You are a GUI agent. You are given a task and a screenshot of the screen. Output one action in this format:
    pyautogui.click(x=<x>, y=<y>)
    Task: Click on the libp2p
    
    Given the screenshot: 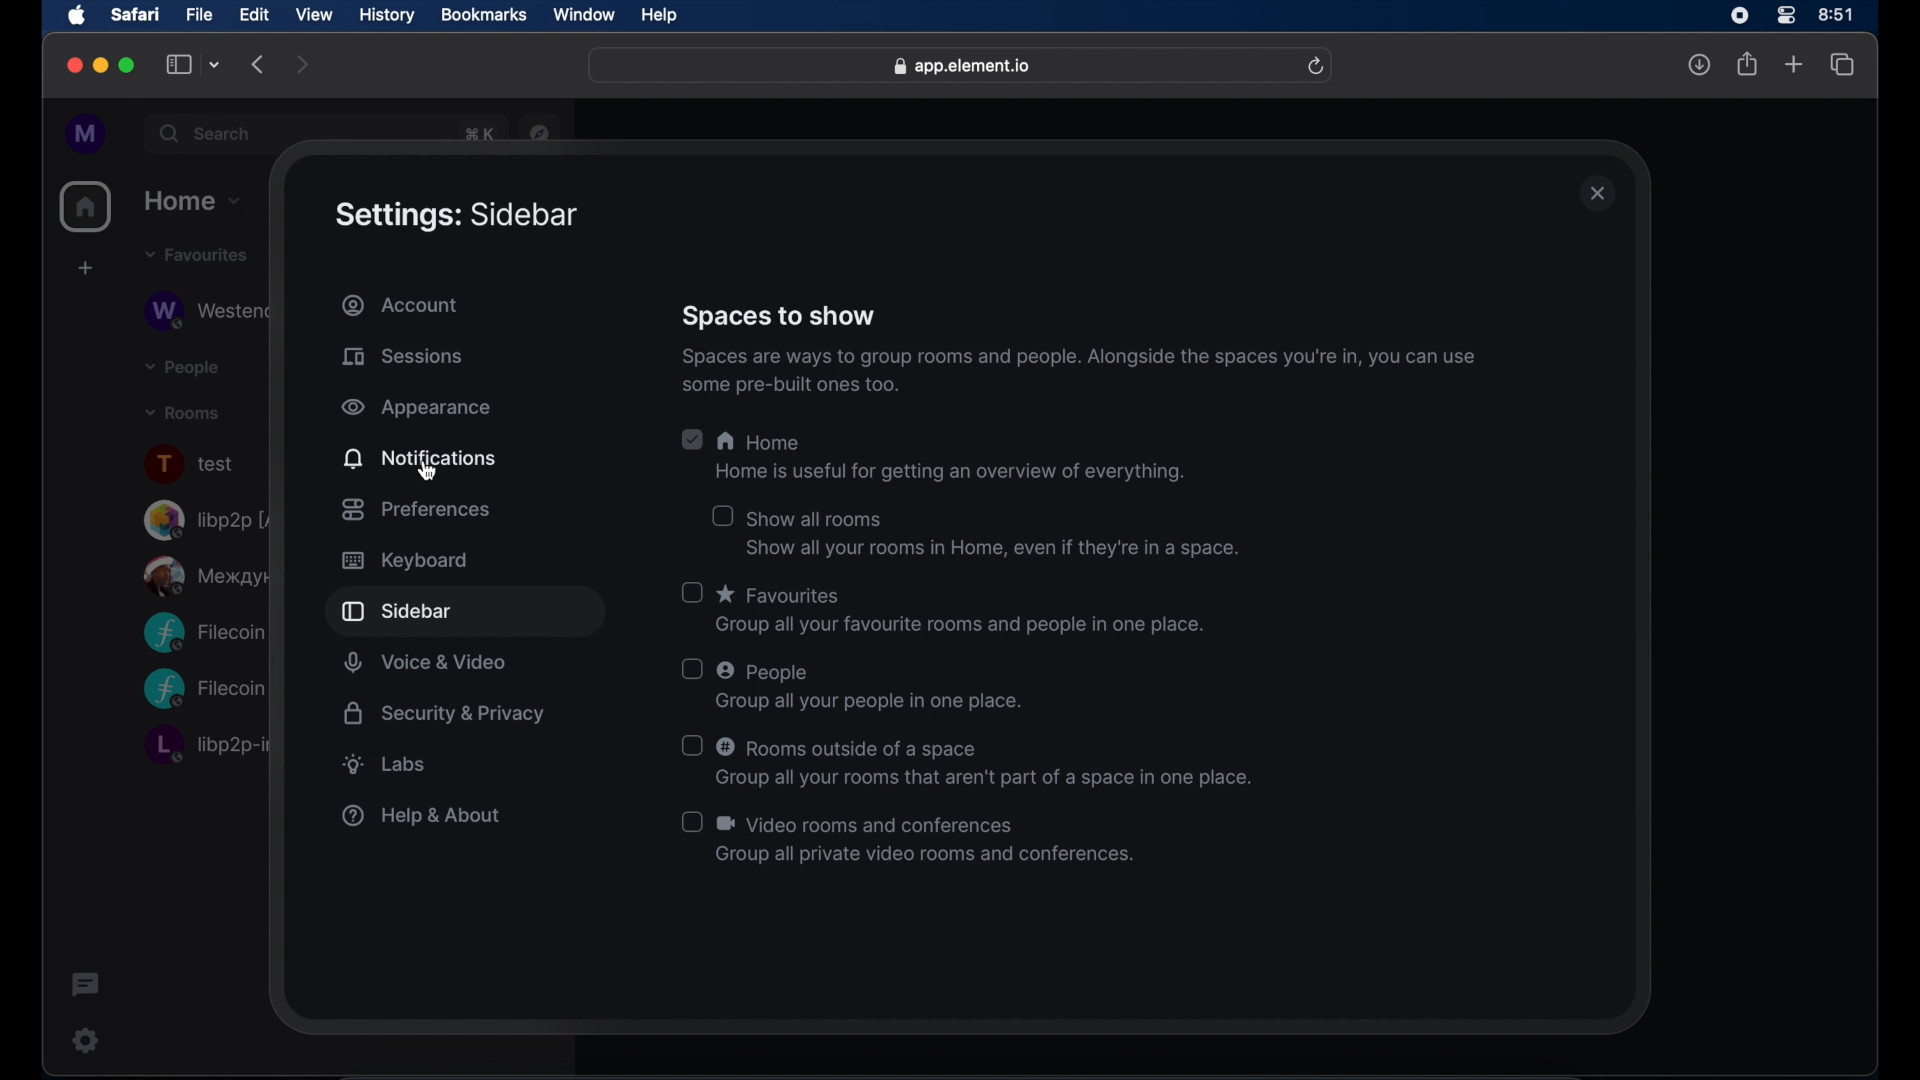 What is the action you would take?
    pyautogui.click(x=204, y=743)
    